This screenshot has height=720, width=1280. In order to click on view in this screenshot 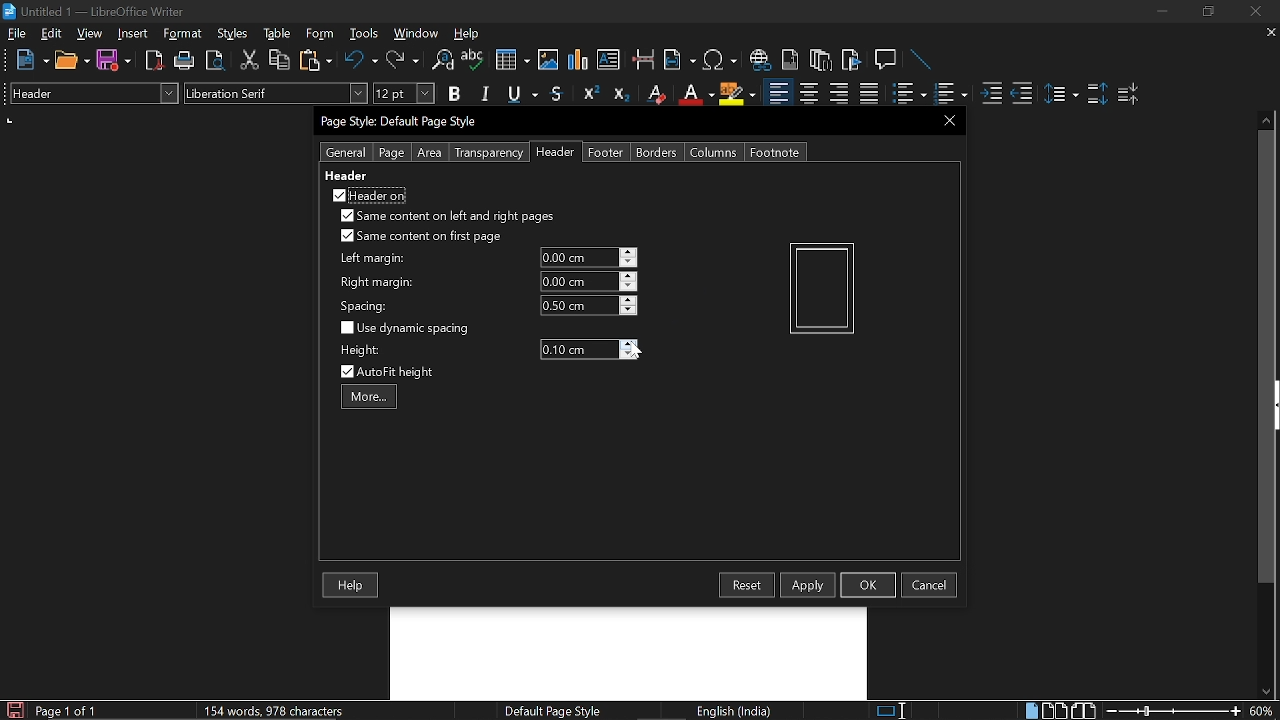, I will do `click(90, 33)`.